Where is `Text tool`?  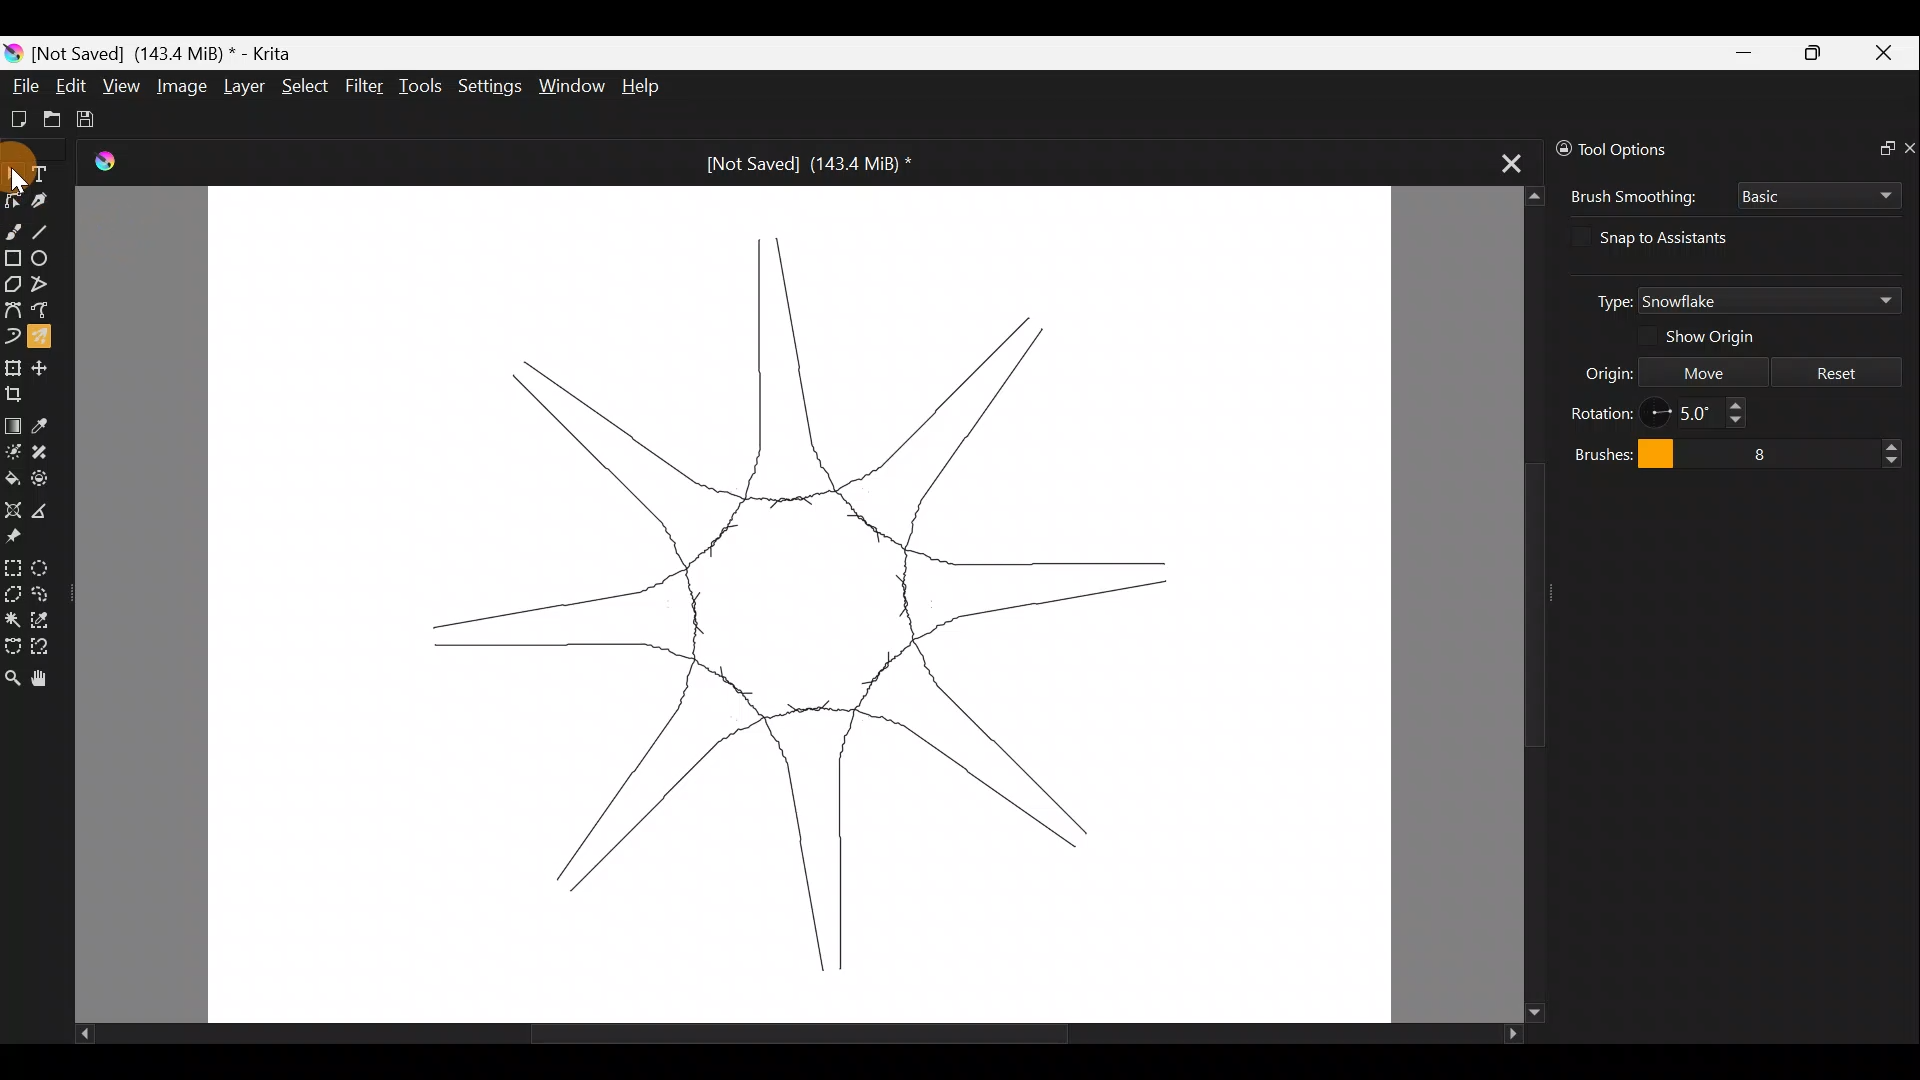 Text tool is located at coordinates (48, 166).